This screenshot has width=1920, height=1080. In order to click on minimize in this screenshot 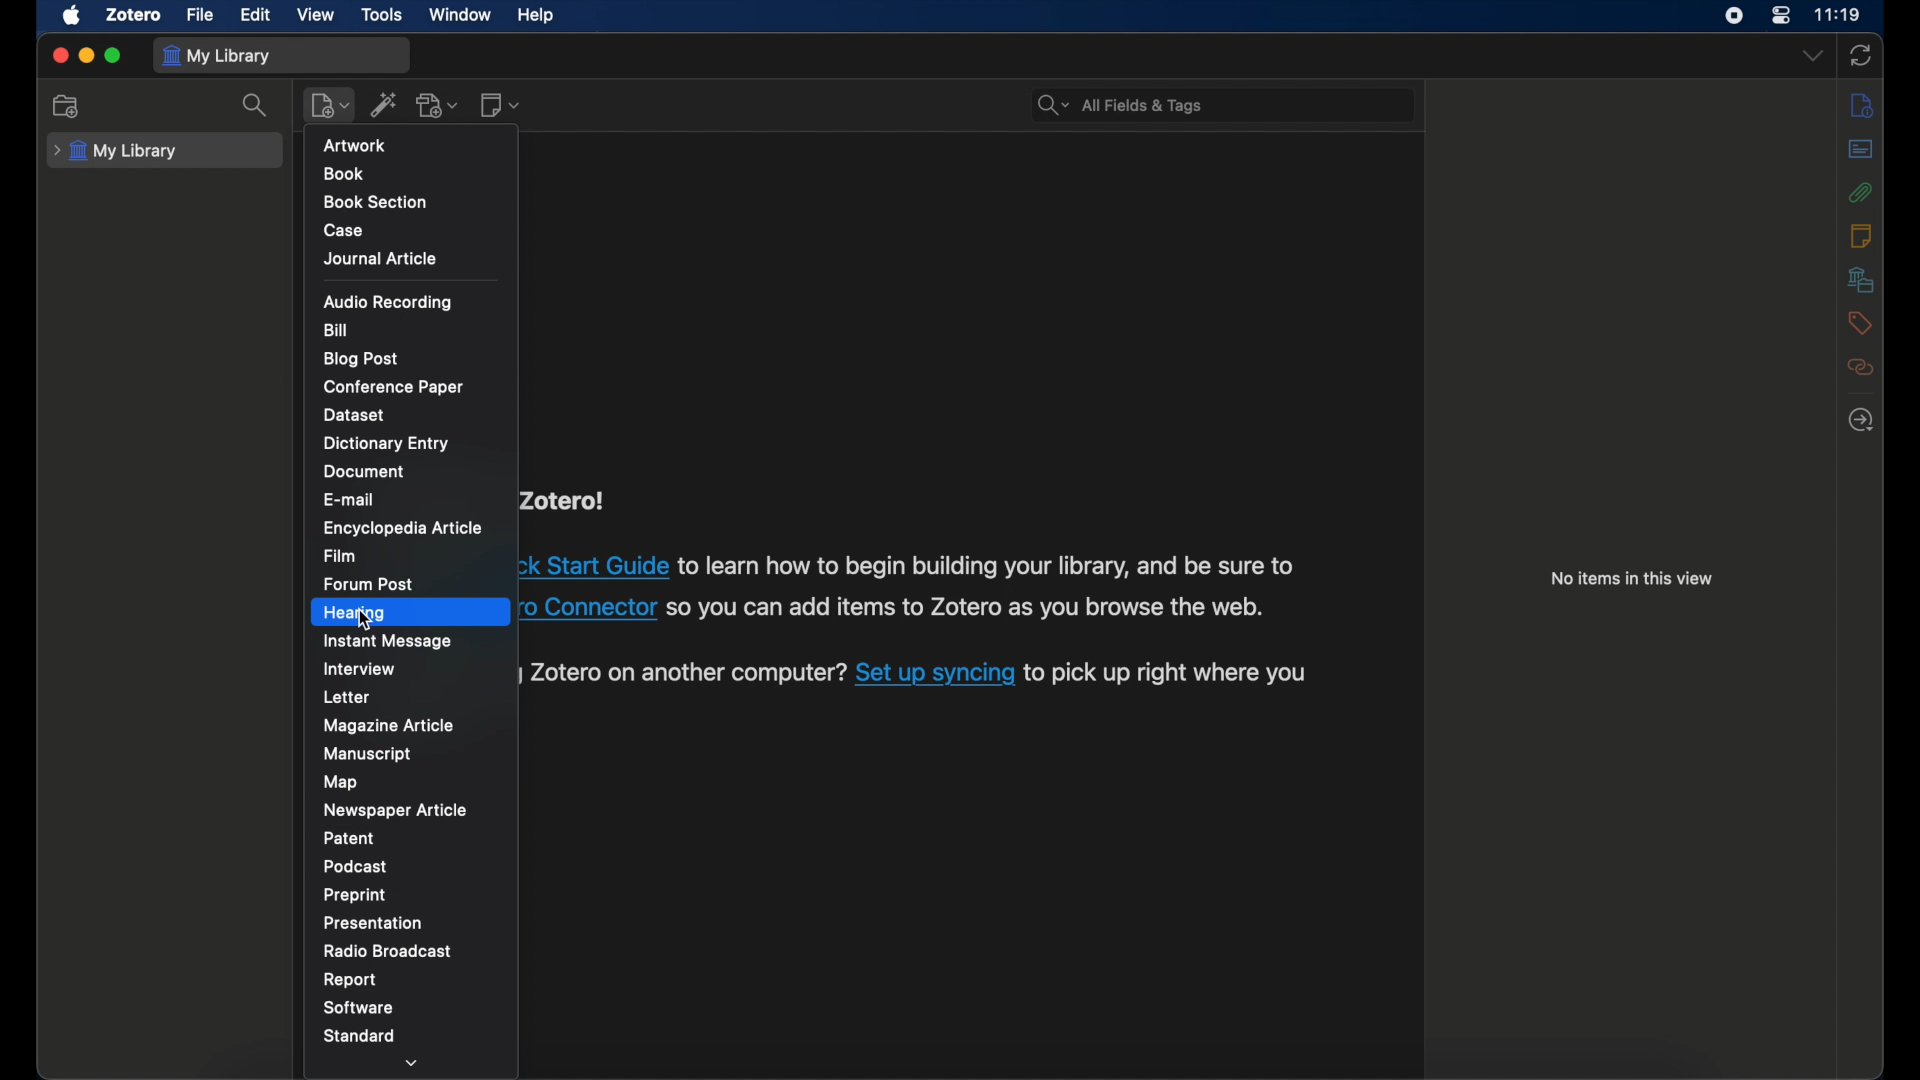, I will do `click(86, 56)`.